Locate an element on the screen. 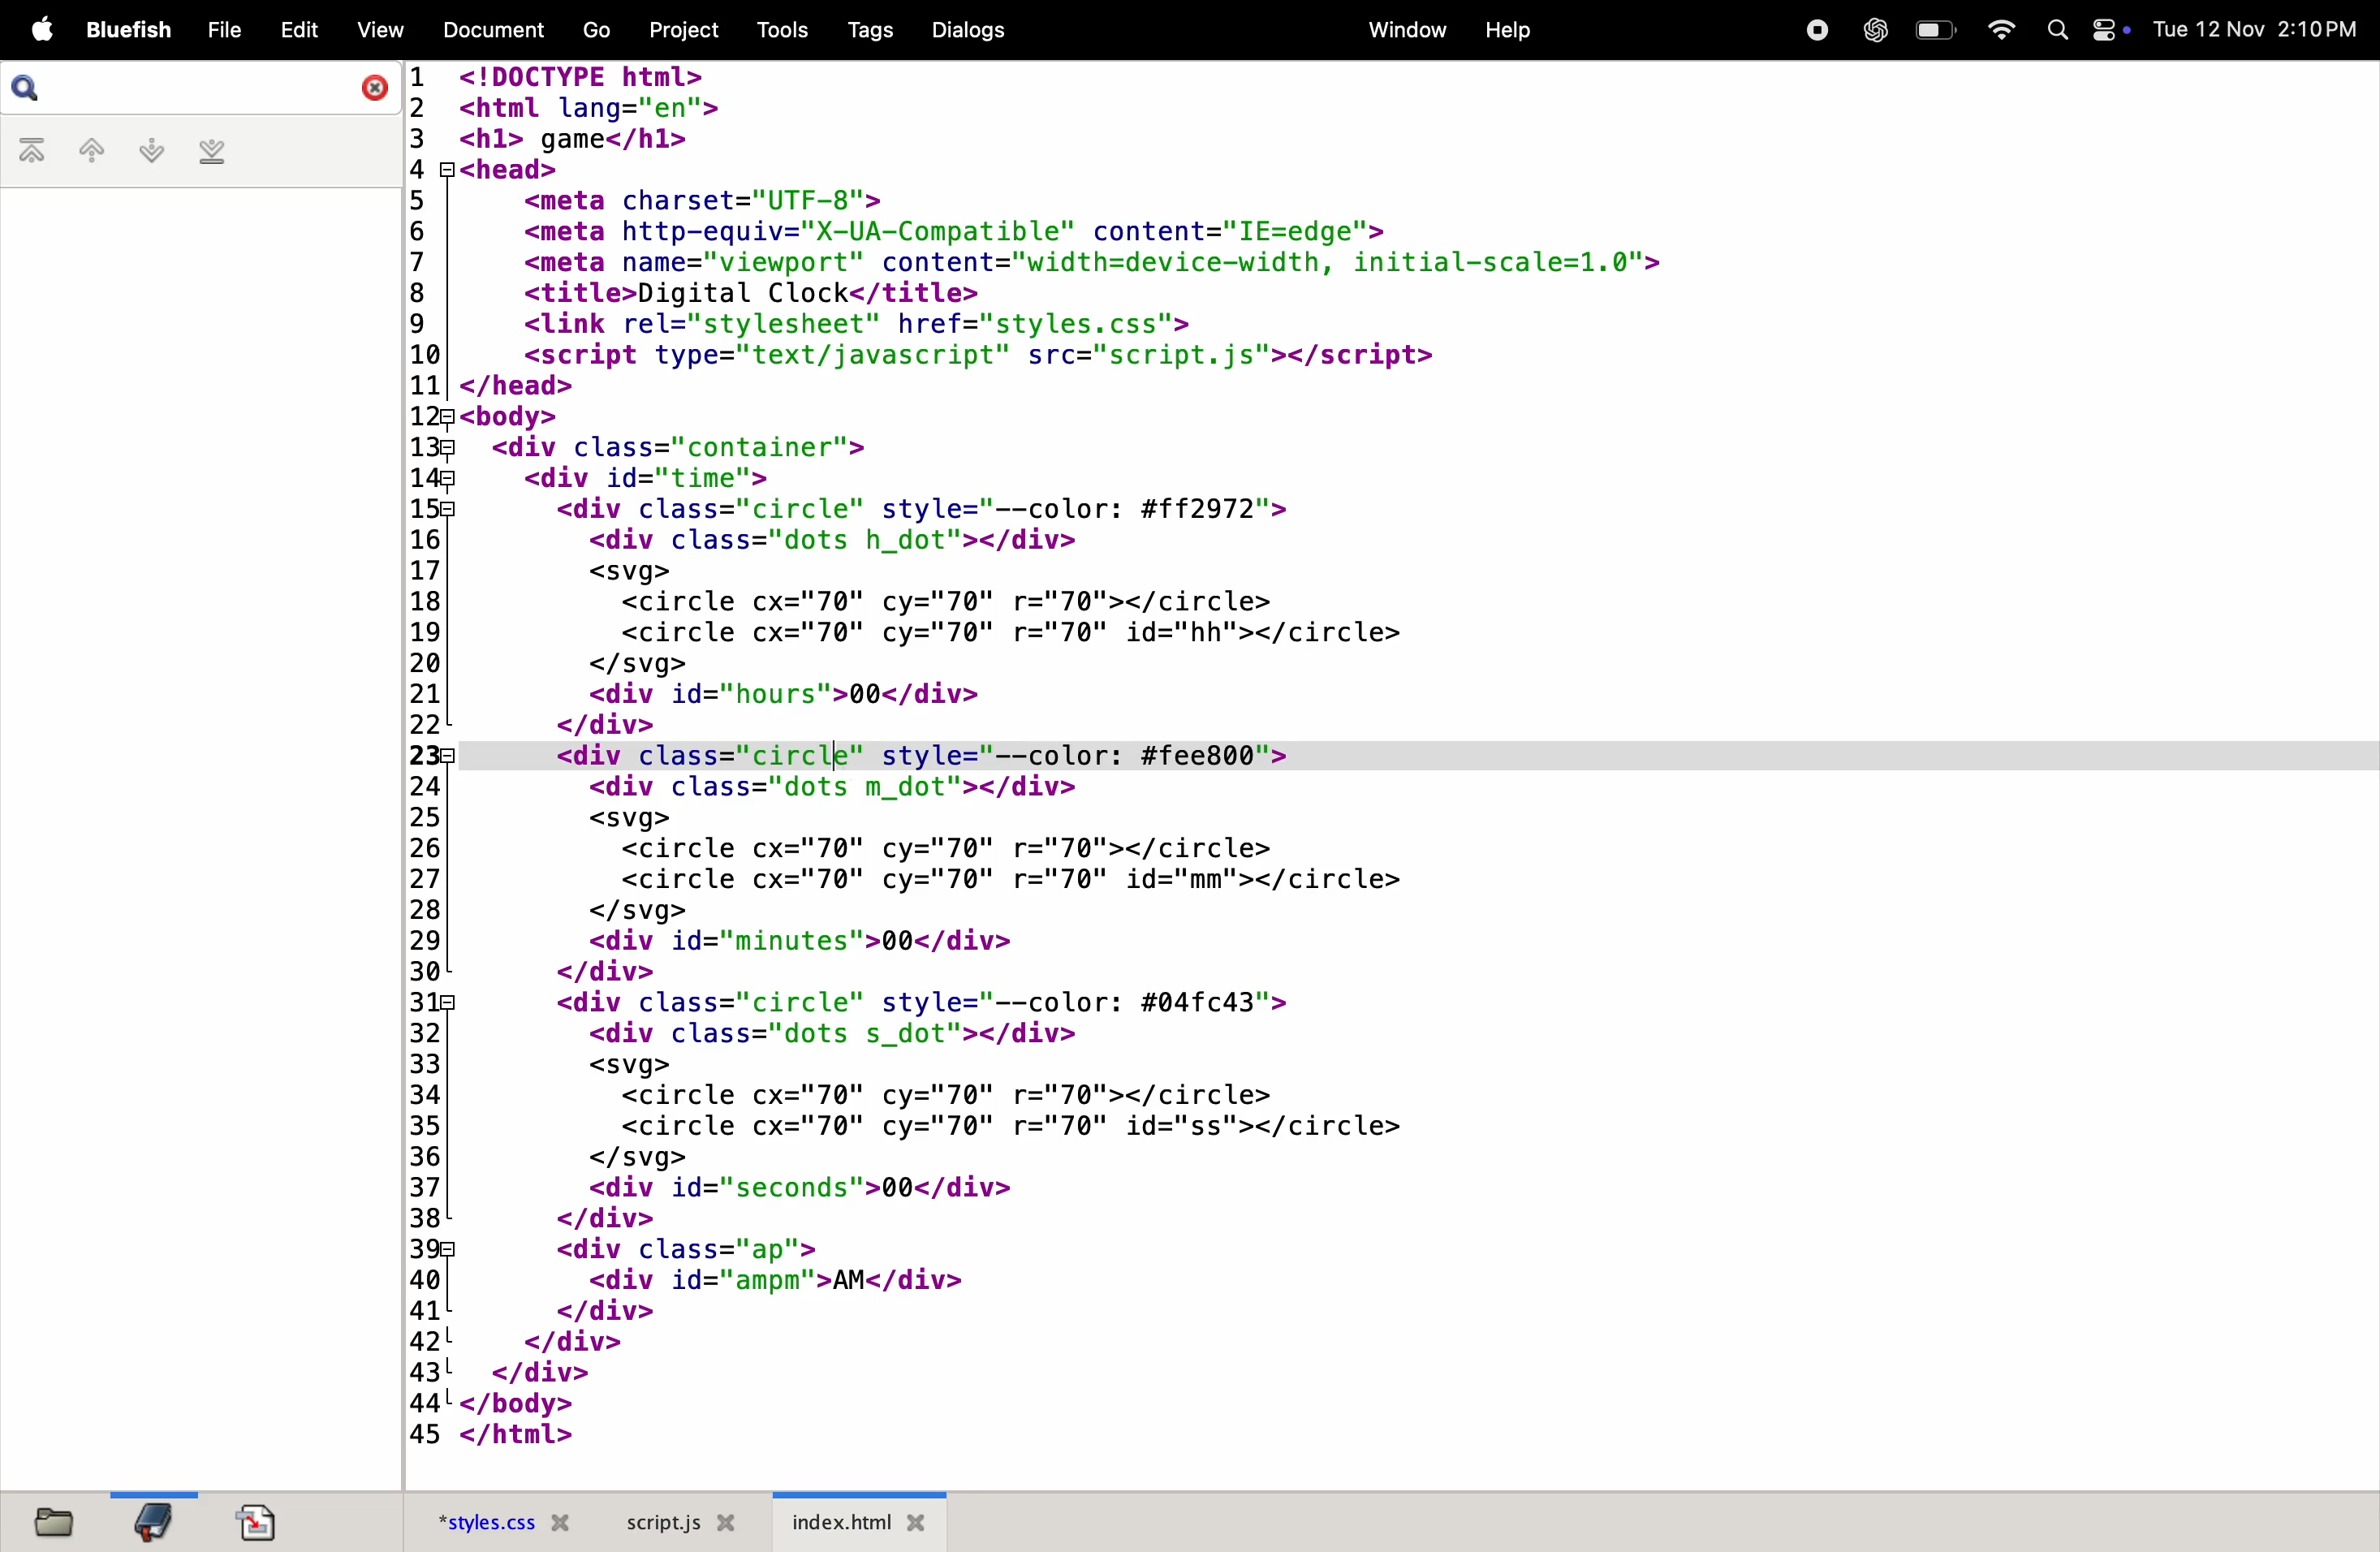 Image resolution: width=2380 pixels, height=1552 pixels. file is located at coordinates (222, 29).